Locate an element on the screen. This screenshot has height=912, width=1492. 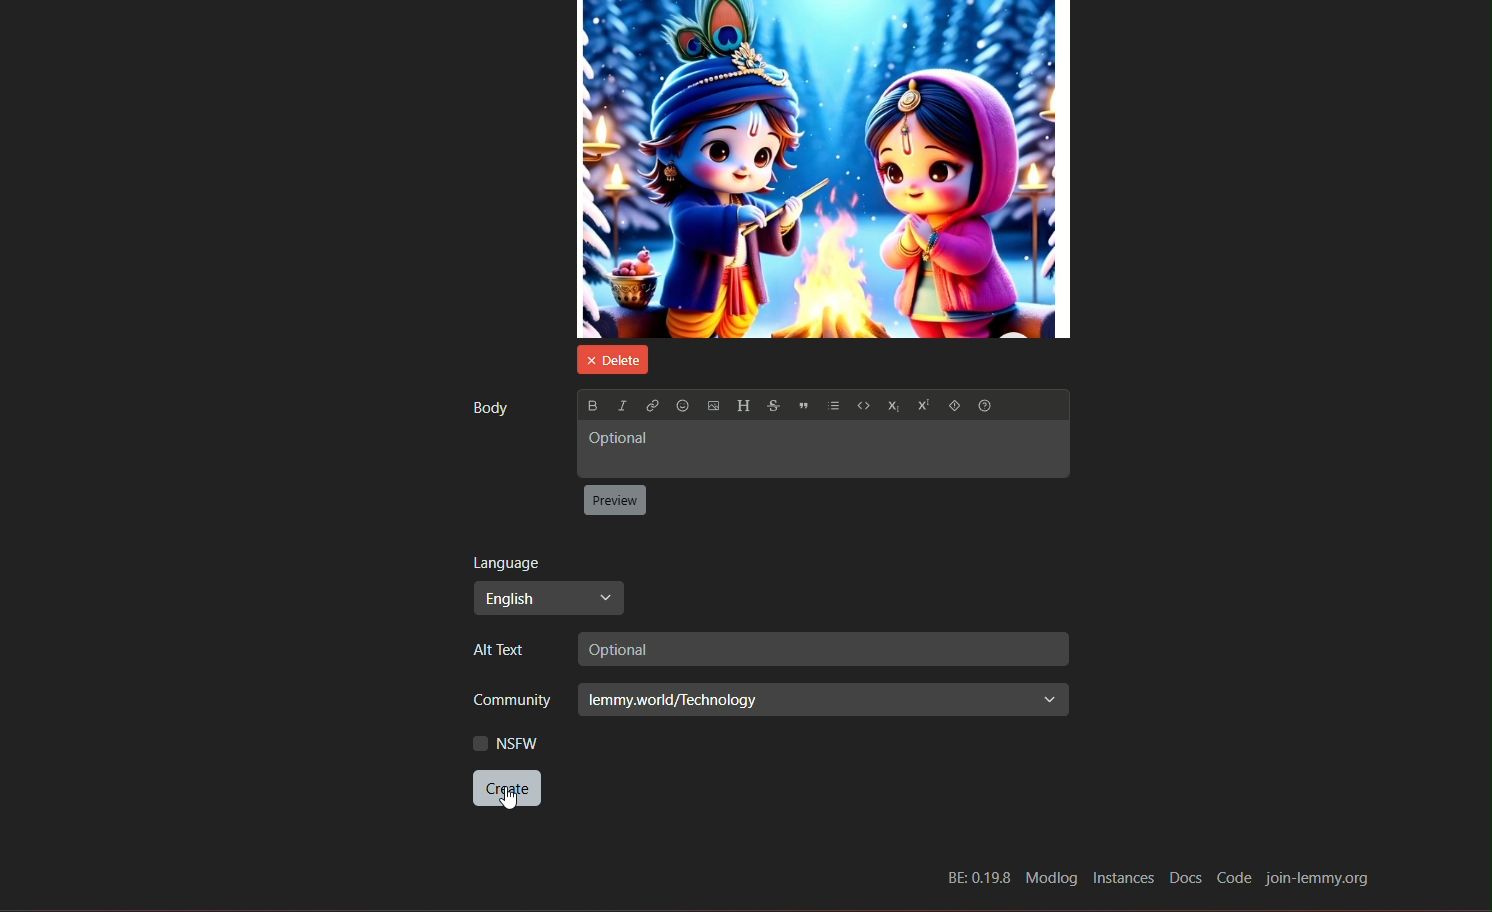
quote is located at coordinates (804, 408).